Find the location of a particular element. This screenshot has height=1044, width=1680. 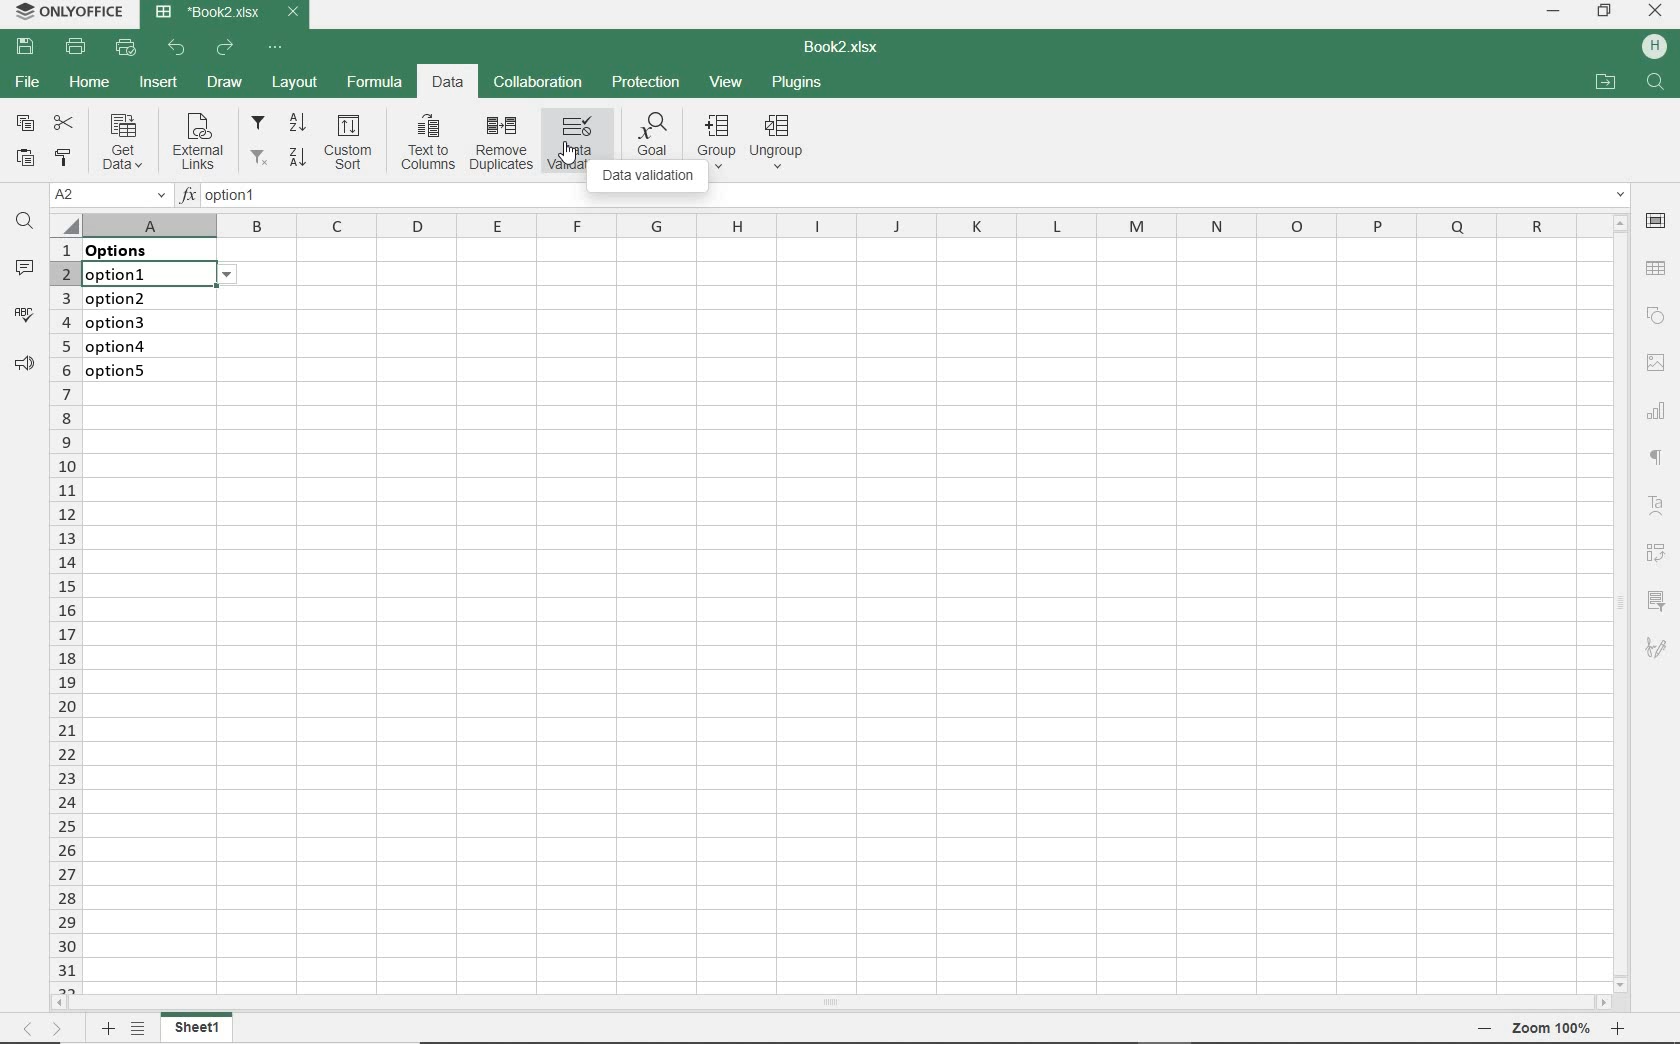

filter from Z to A is located at coordinates (279, 155).